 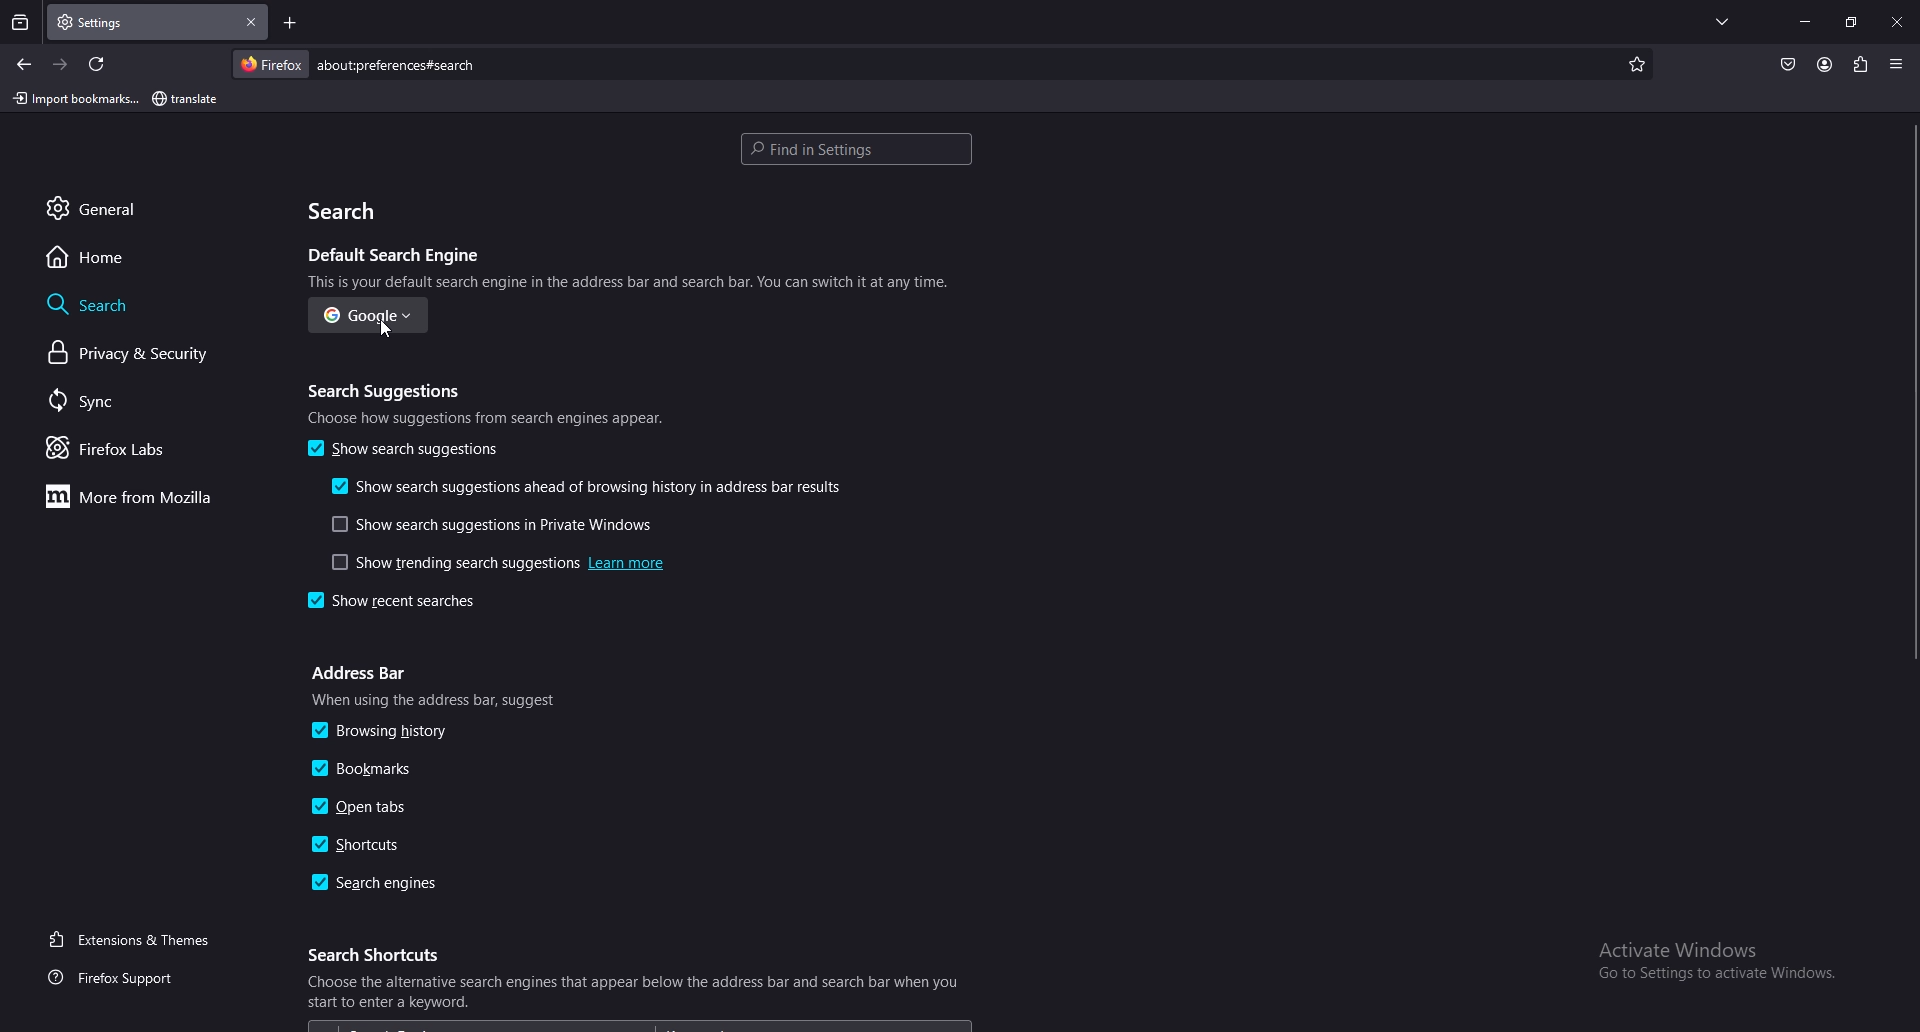 What do you see at coordinates (631, 281) in the screenshot?
I see `info` at bounding box center [631, 281].